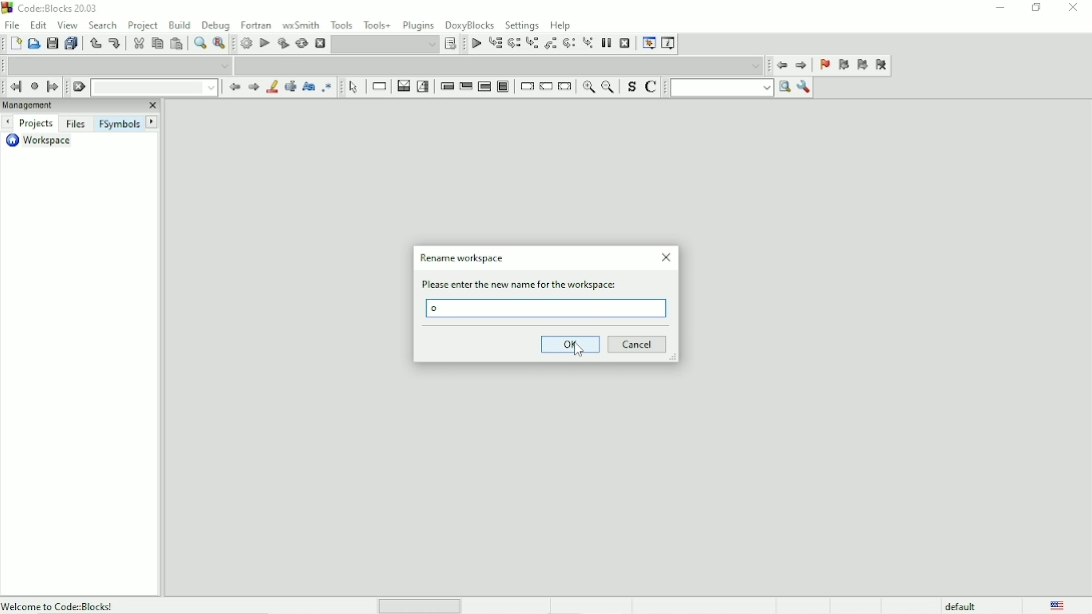  I want to click on Cursor, so click(579, 350).